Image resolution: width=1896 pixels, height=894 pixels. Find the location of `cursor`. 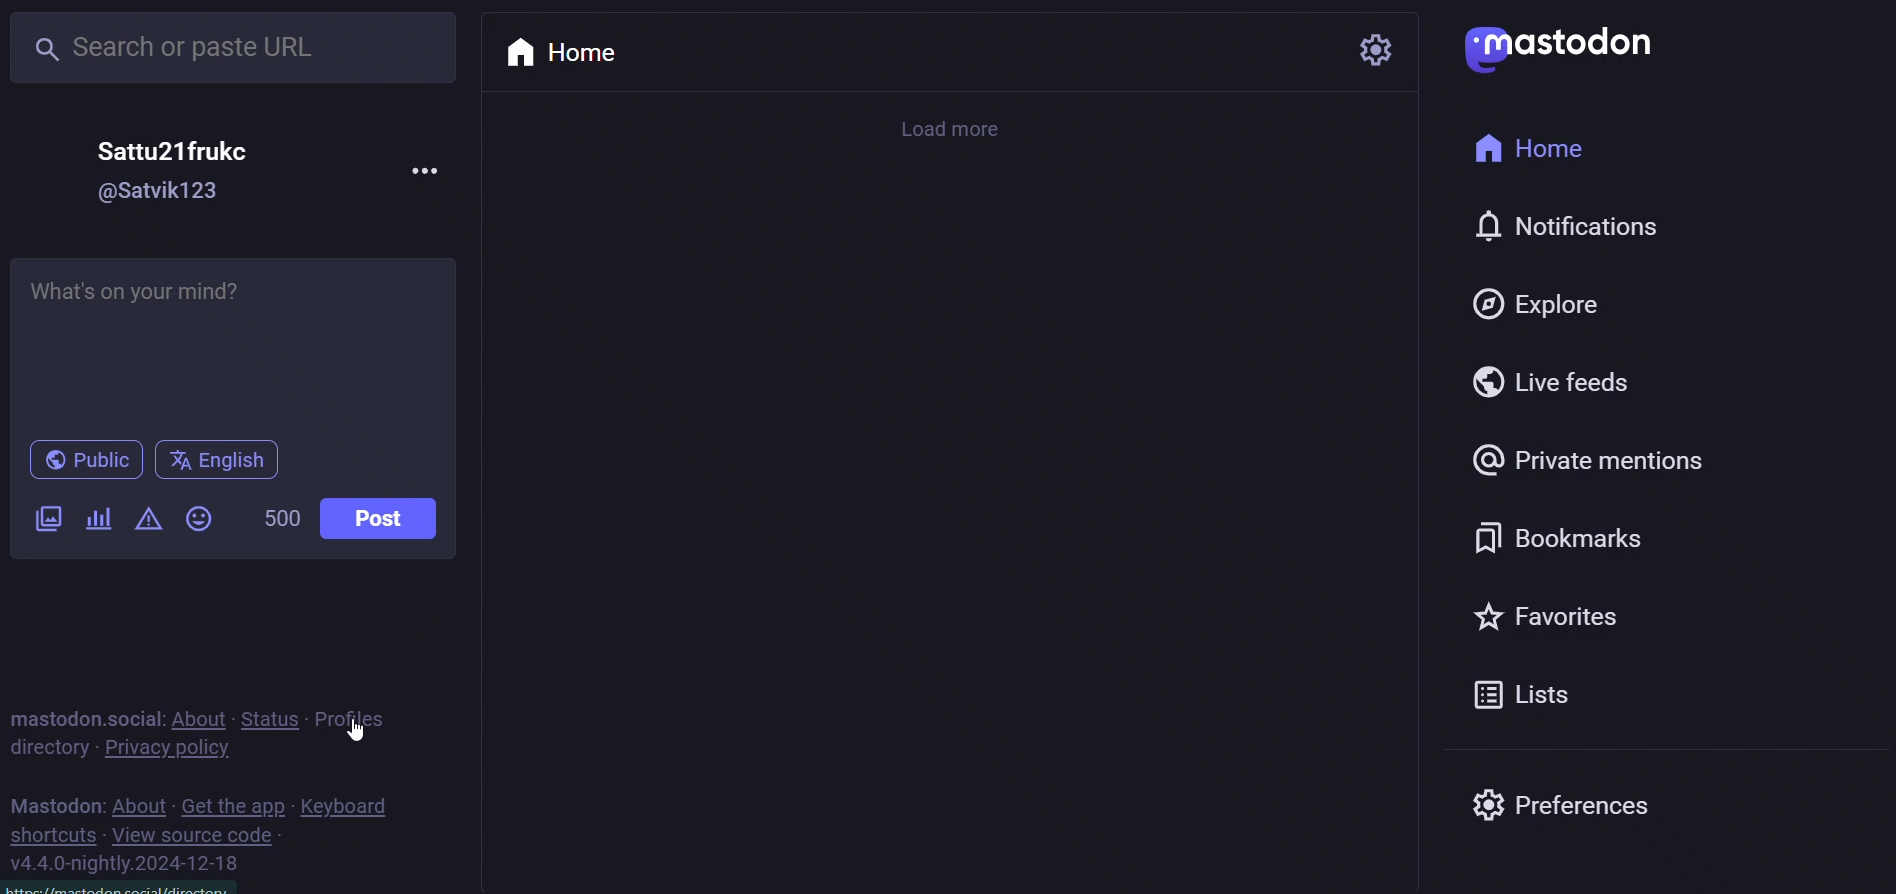

cursor is located at coordinates (362, 736).